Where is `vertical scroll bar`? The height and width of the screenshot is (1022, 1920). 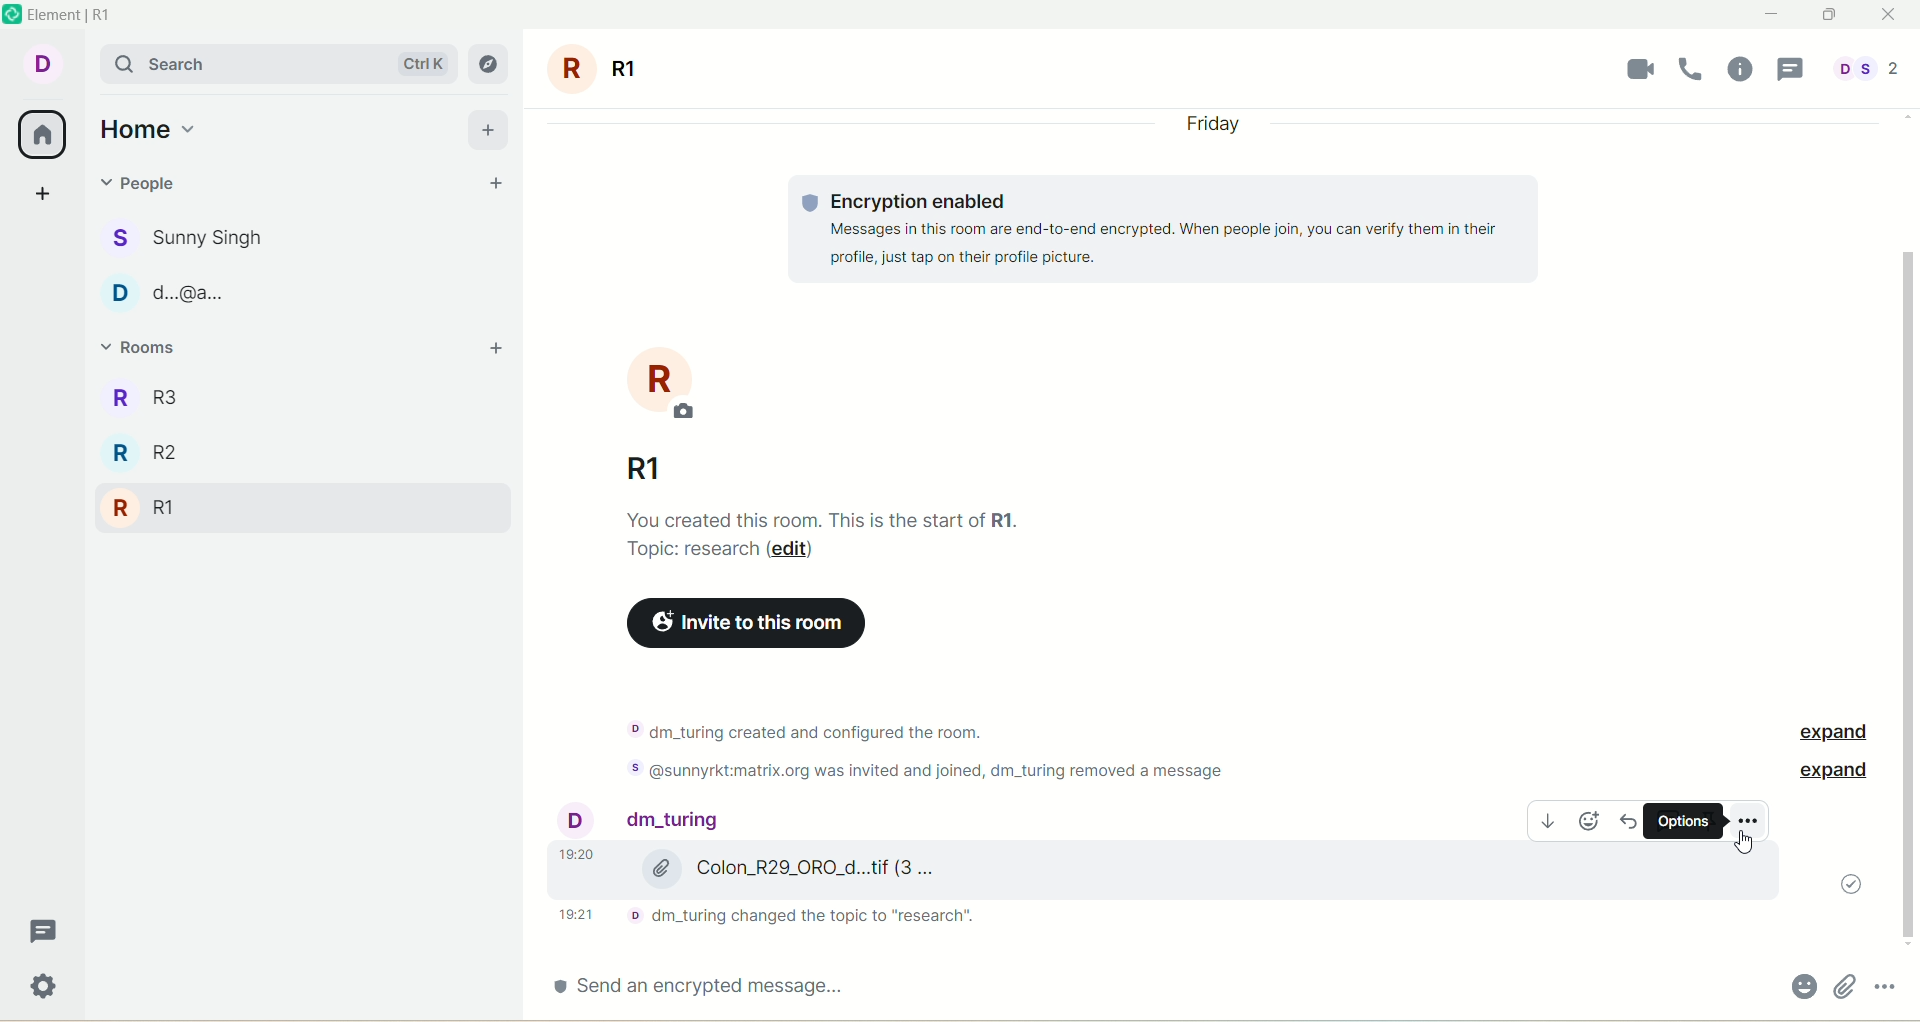 vertical scroll bar is located at coordinates (1908, 534).